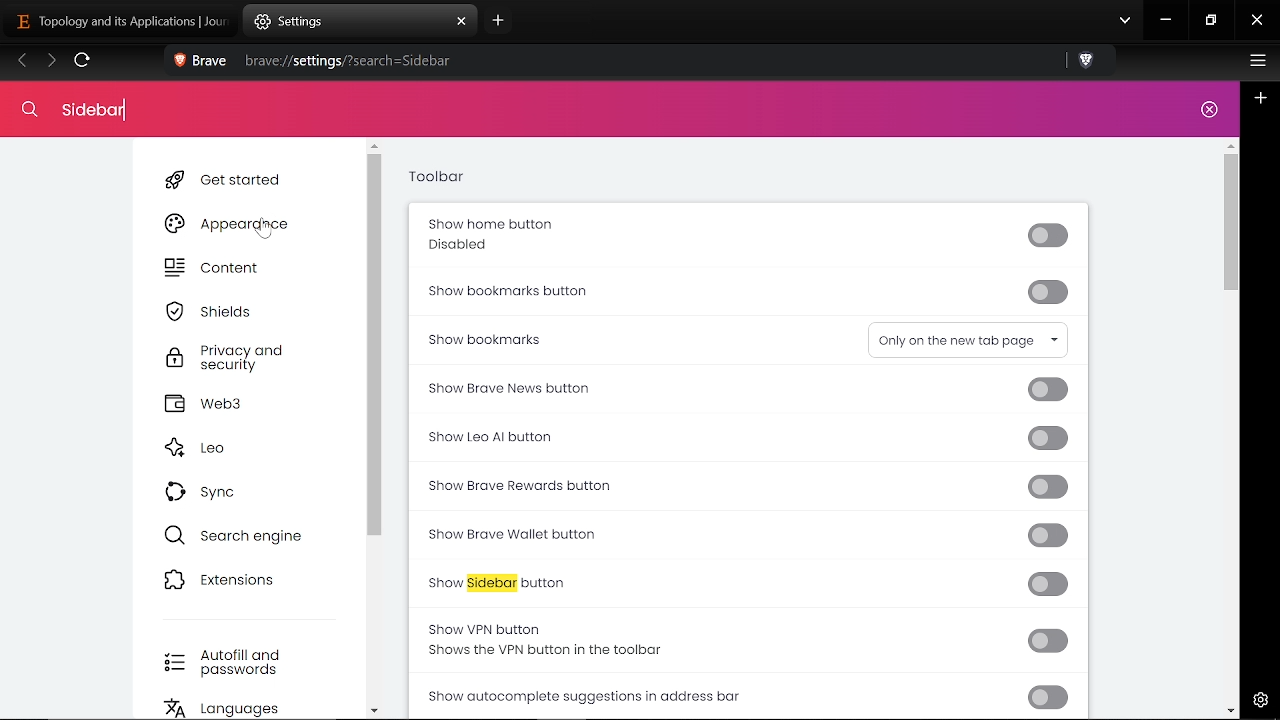  What do you see at coordinates (612, 61) in the screenshot?
I see `Cite link` at bounding box center [612, 61].